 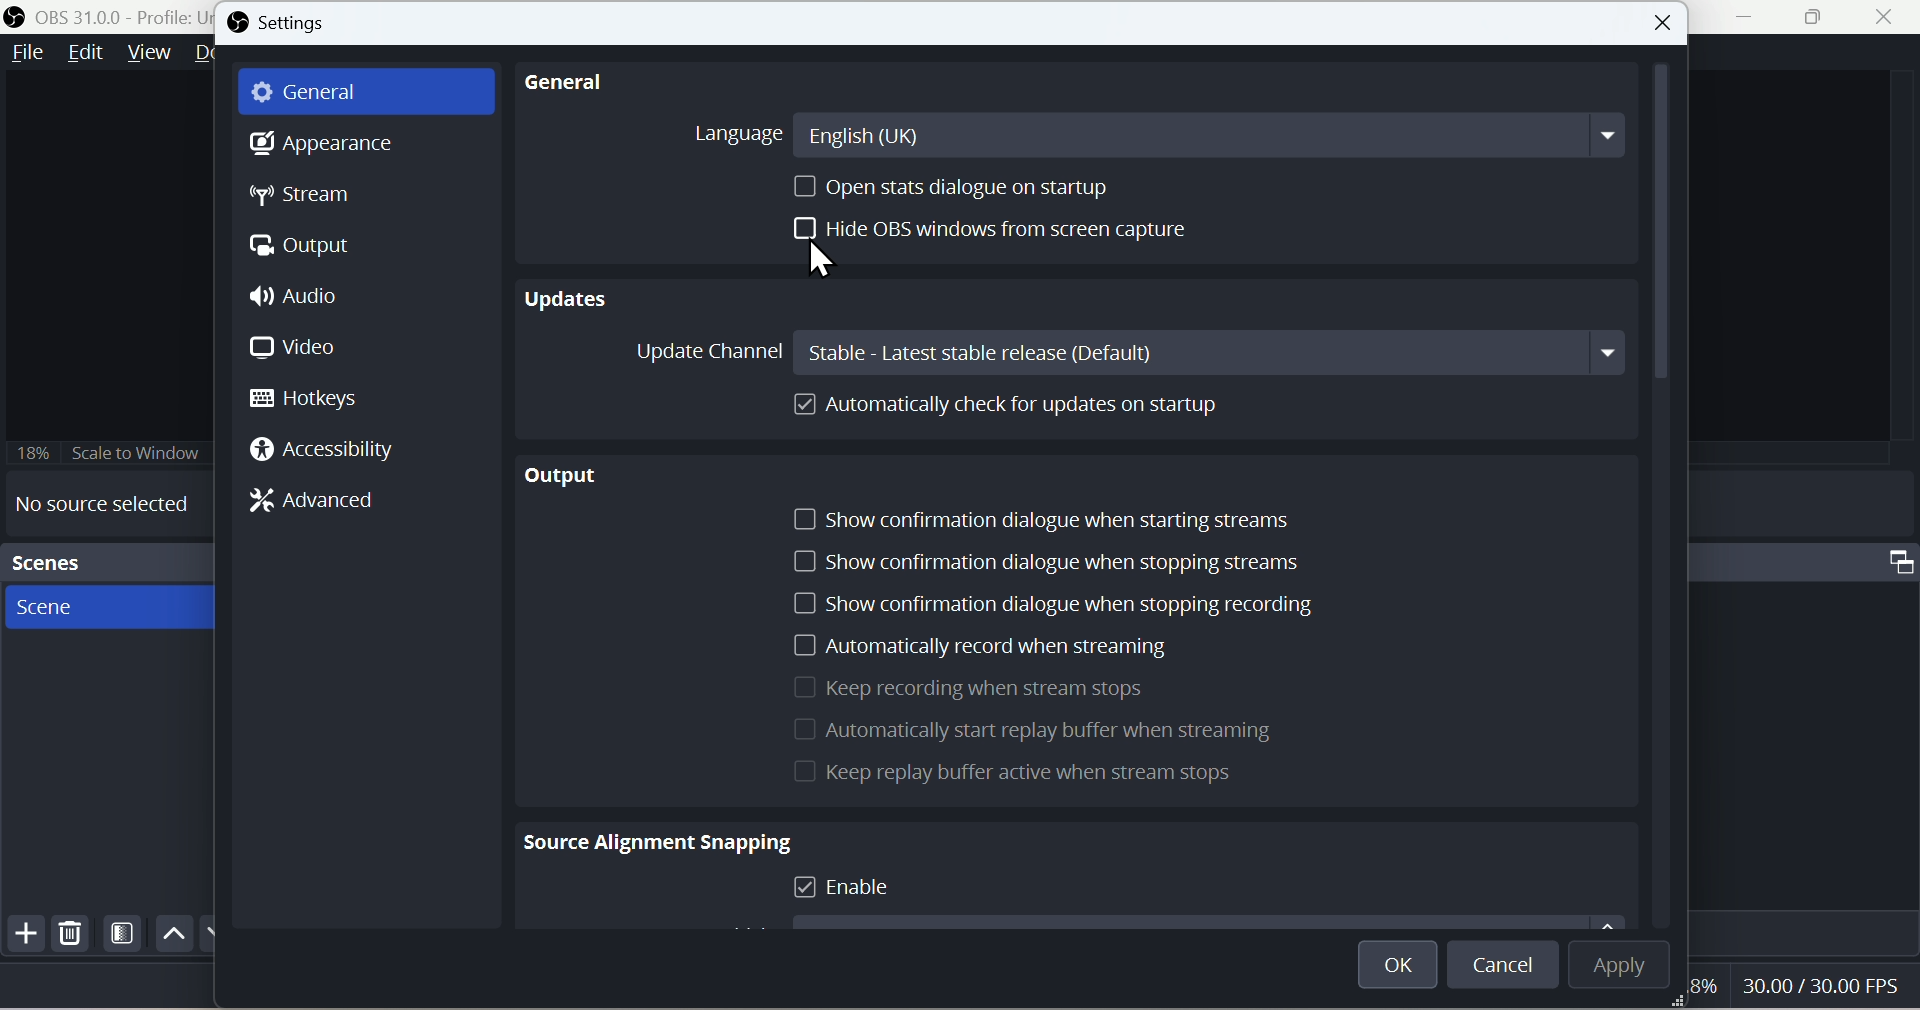 What do you see at coordinates (850, 889) in the screenshot?
I see `Enable` at bounding box center [850, 889].